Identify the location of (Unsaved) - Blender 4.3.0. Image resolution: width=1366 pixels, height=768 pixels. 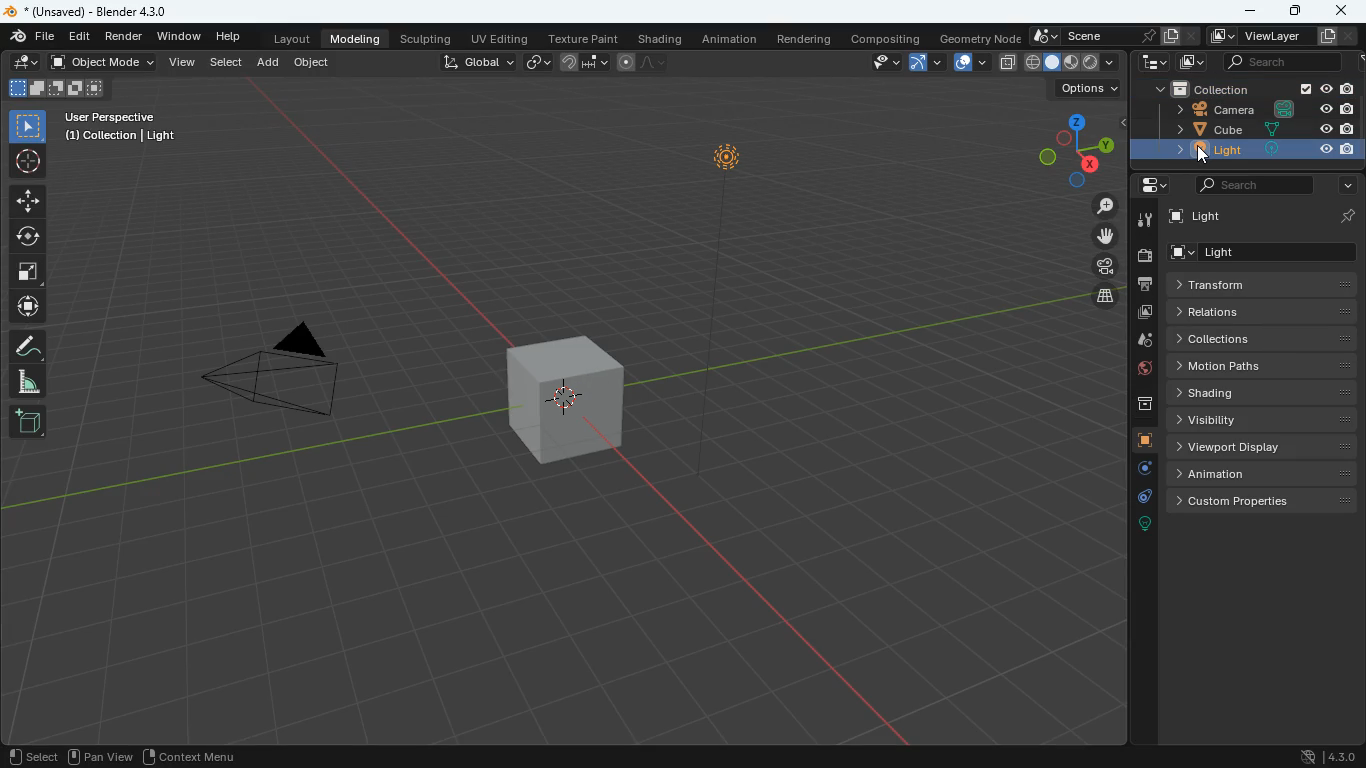
(86, 10).